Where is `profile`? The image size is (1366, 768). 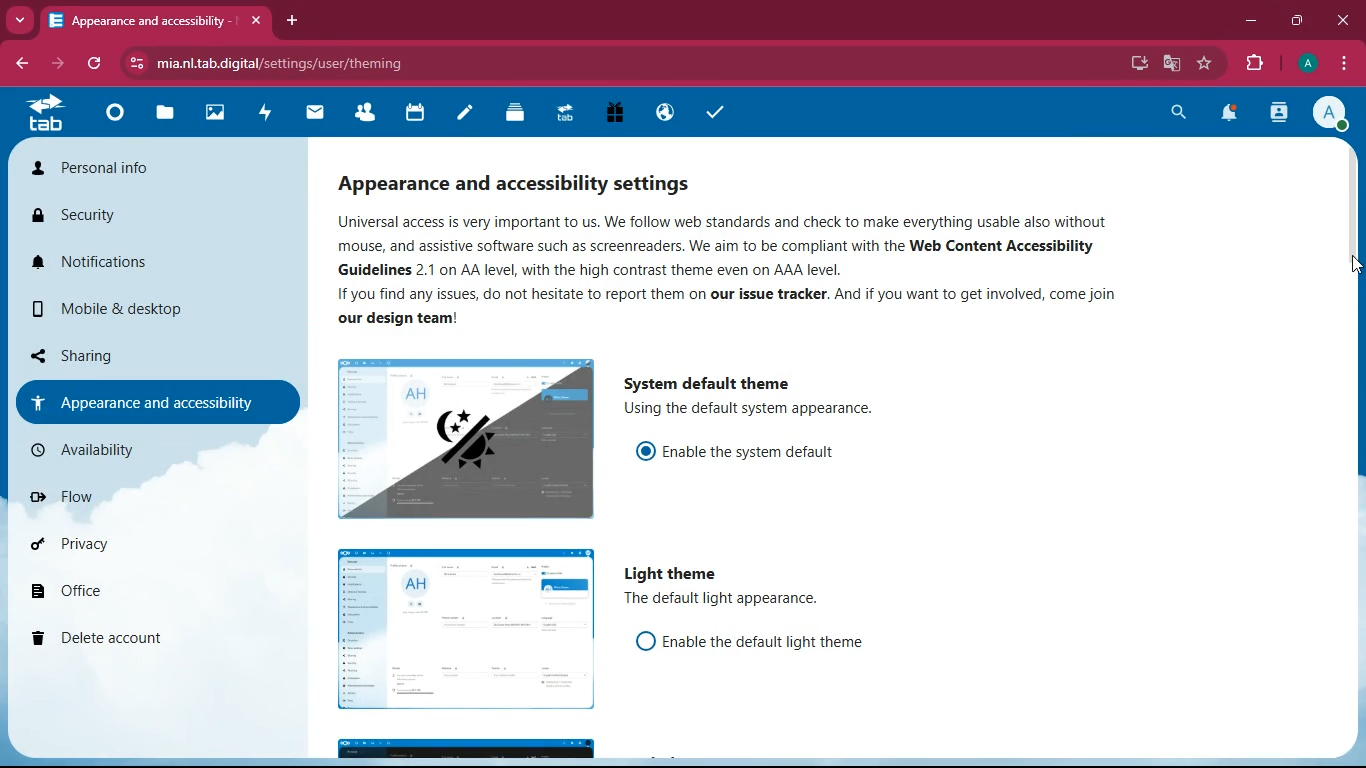
profile is located at coordinates (1310, 64).